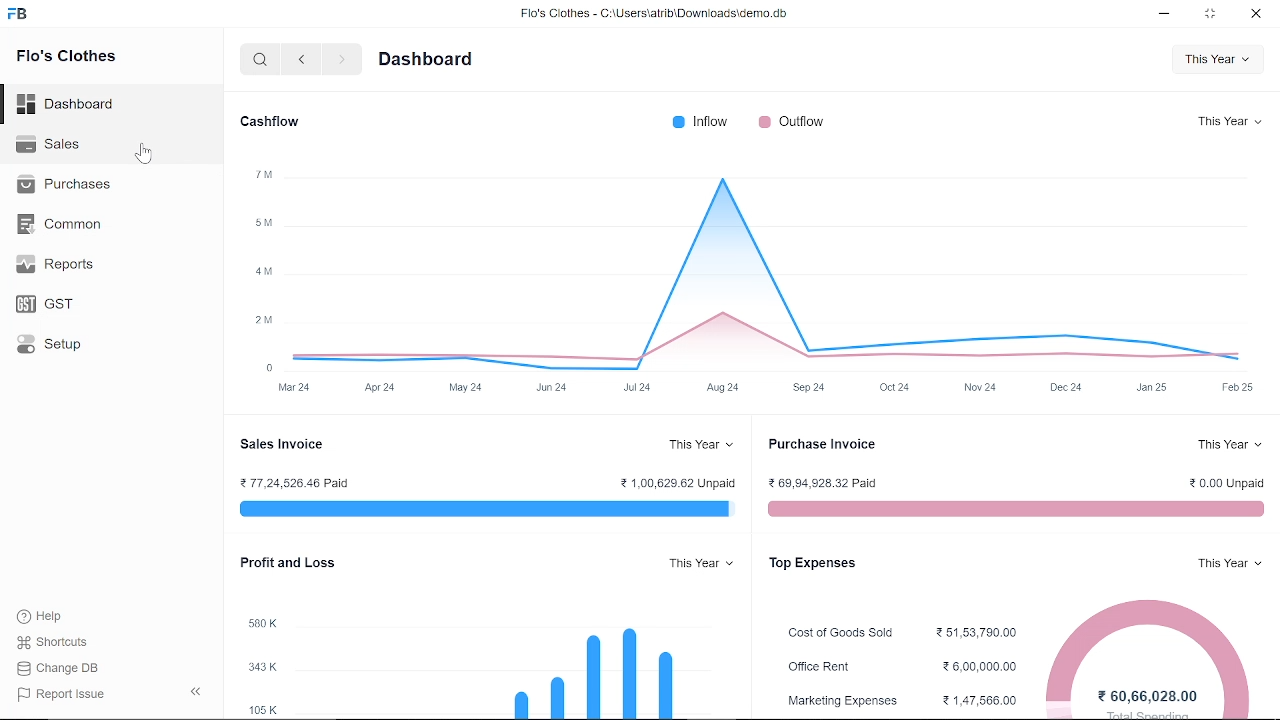 The height and width of the screenshot is (720, 1280). Describe the element at coordinates (894, 631) in the screenshot. I see `Cost of Goods Sold. 251,53,790.00` at that location.